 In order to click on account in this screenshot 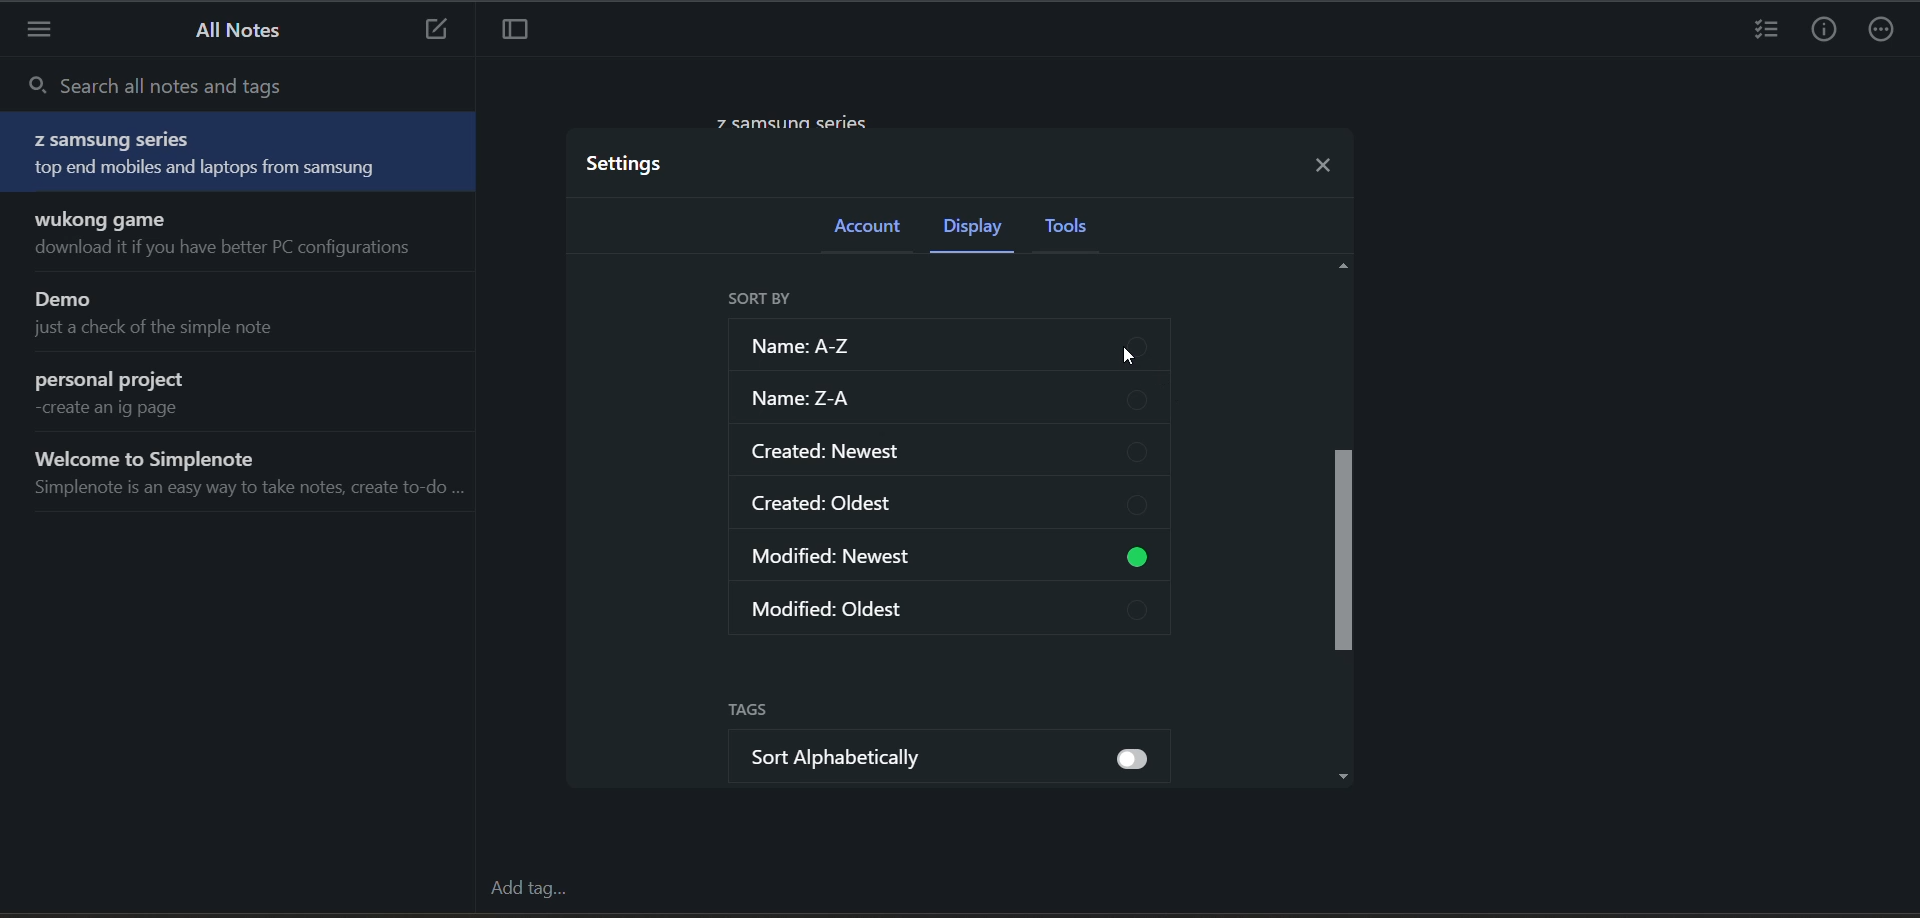, I will do `click(873, 231)`.